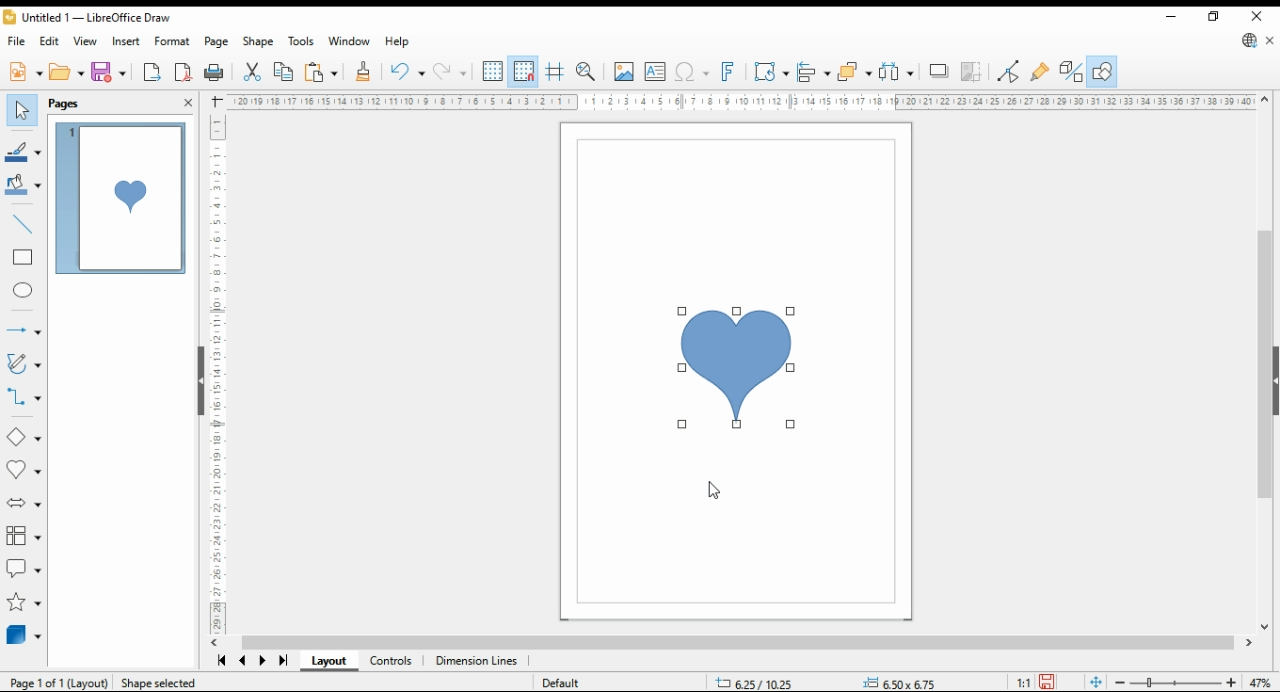 This screenshot has height=692, width=1280. Describe the element at coordinates (25, 72) in the screenshot. I see `new` at that location.